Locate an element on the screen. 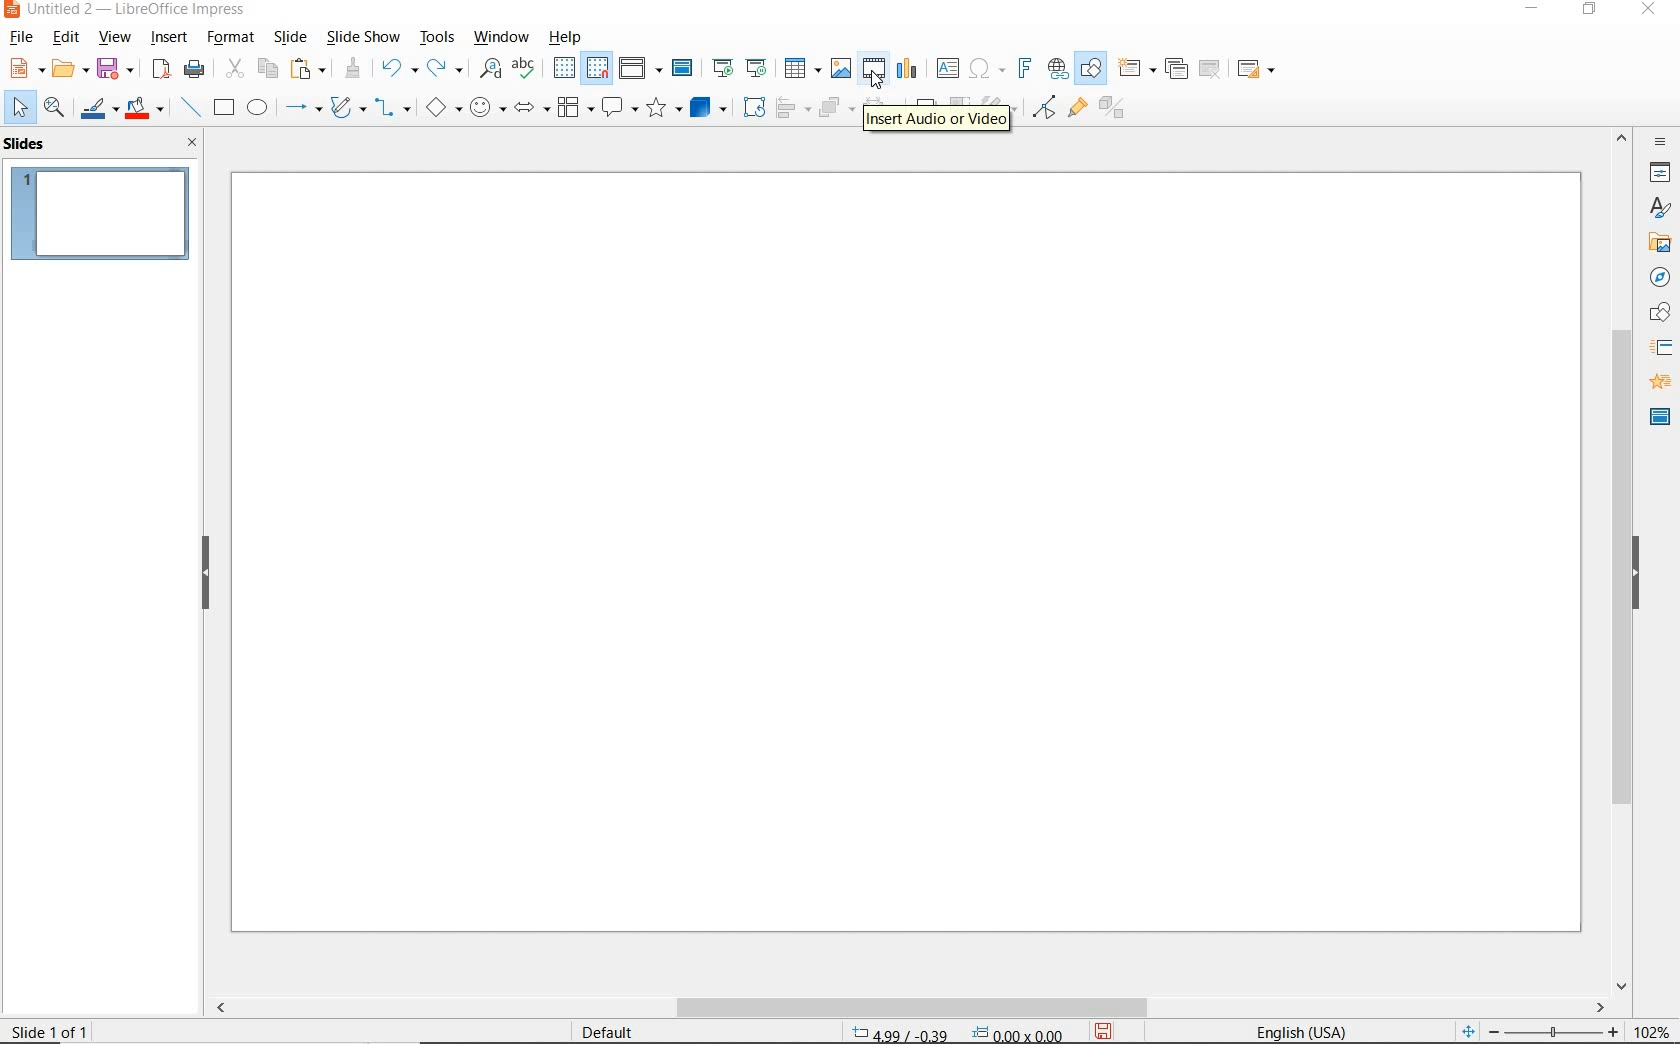  TOOLS is located at coordinates (438, 40).